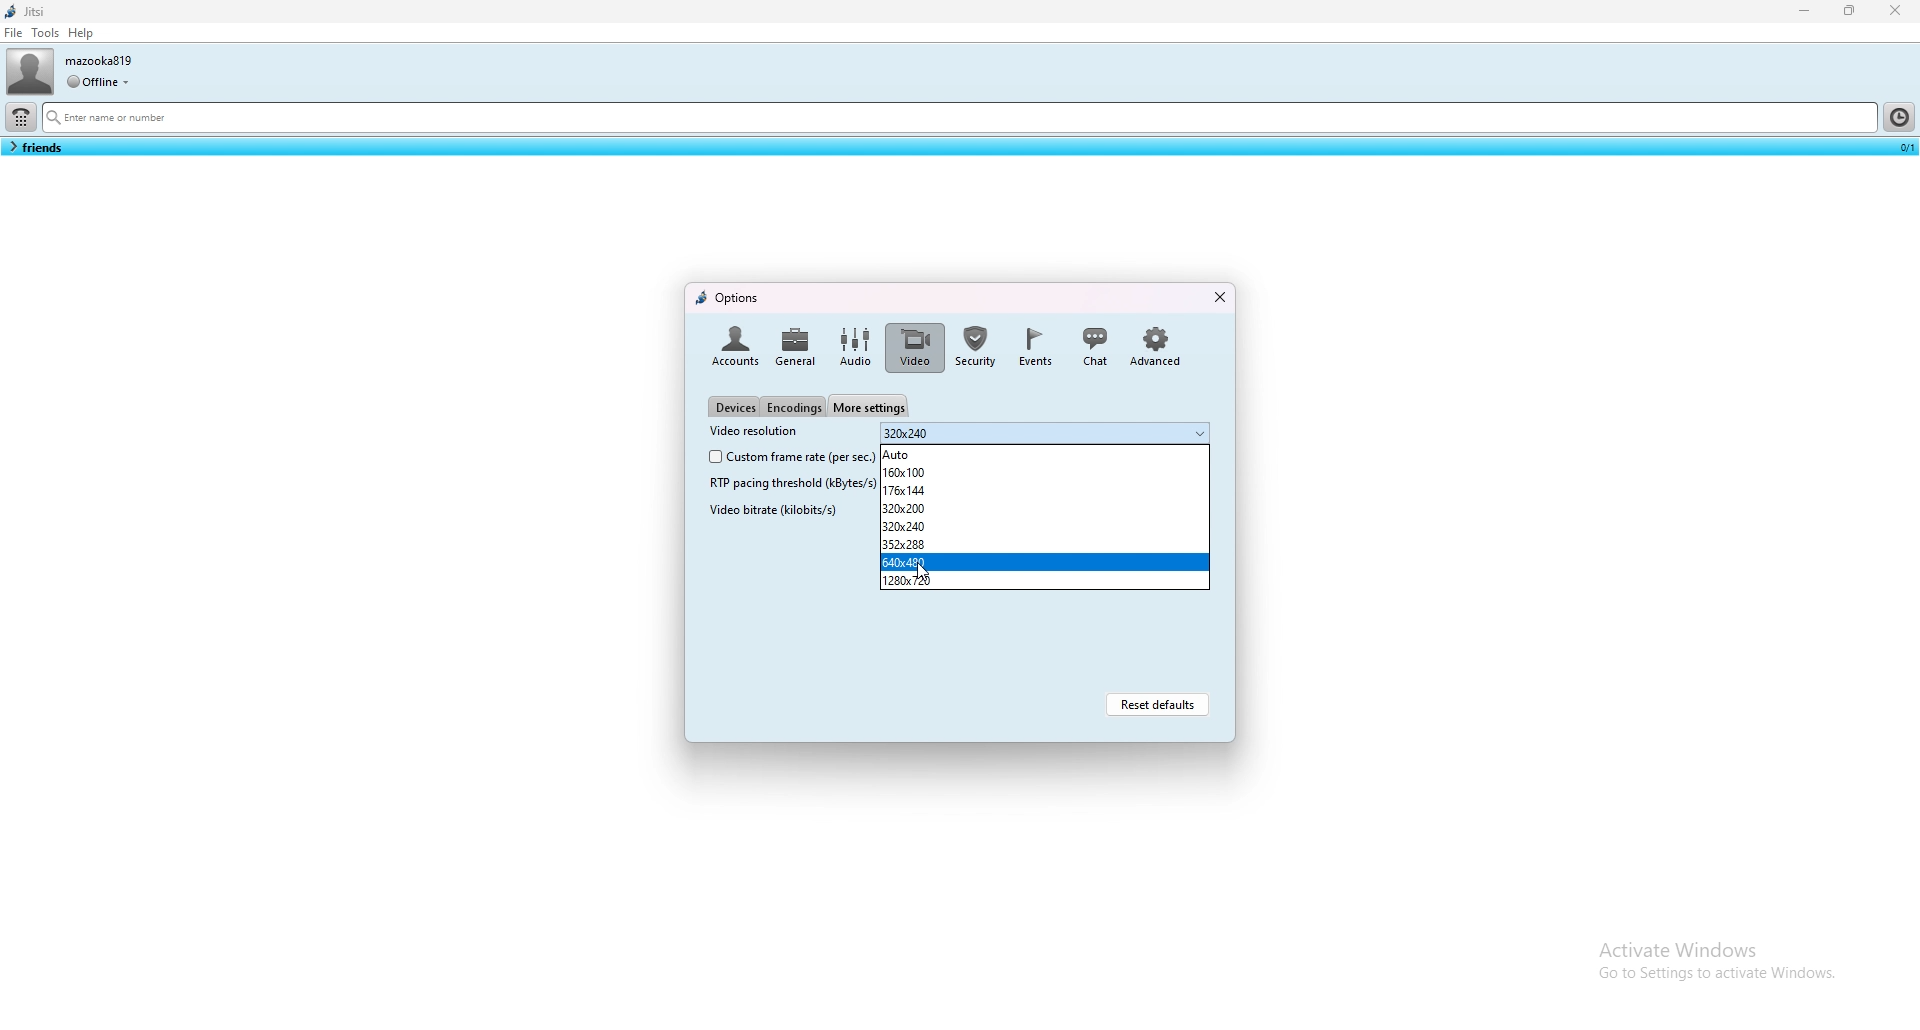 The height and width of the screenshot is (1030, 1920). What do you see at coordinates (1047, 581) in the screenshot?
I see `1280 by 720` at bounding box center [1047, 581].